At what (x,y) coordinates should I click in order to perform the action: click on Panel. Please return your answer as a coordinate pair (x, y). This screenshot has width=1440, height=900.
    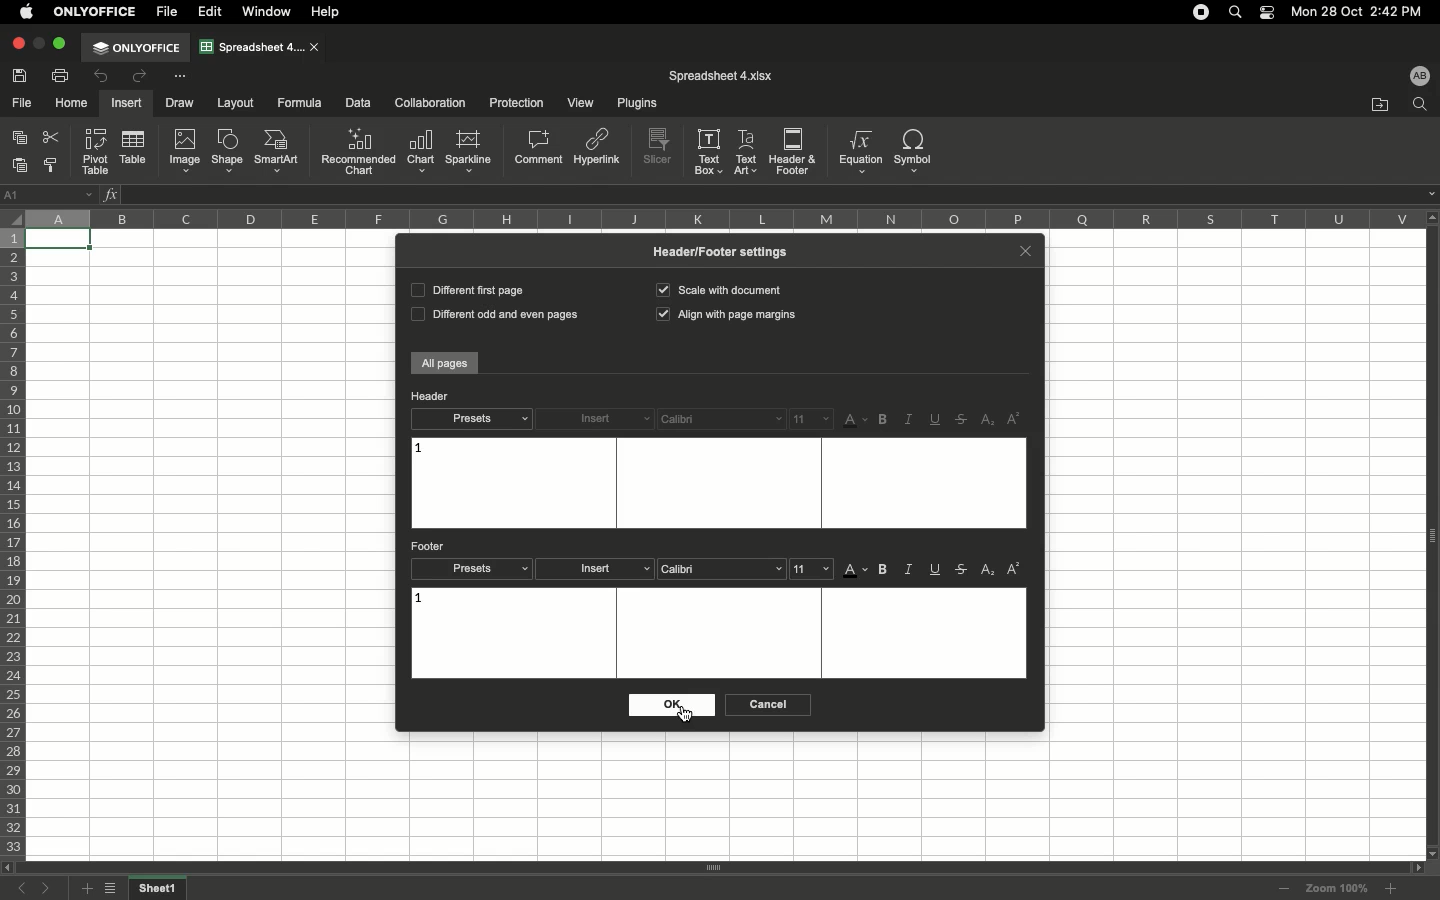
    Looking at the image, I should click on (1431, 536).